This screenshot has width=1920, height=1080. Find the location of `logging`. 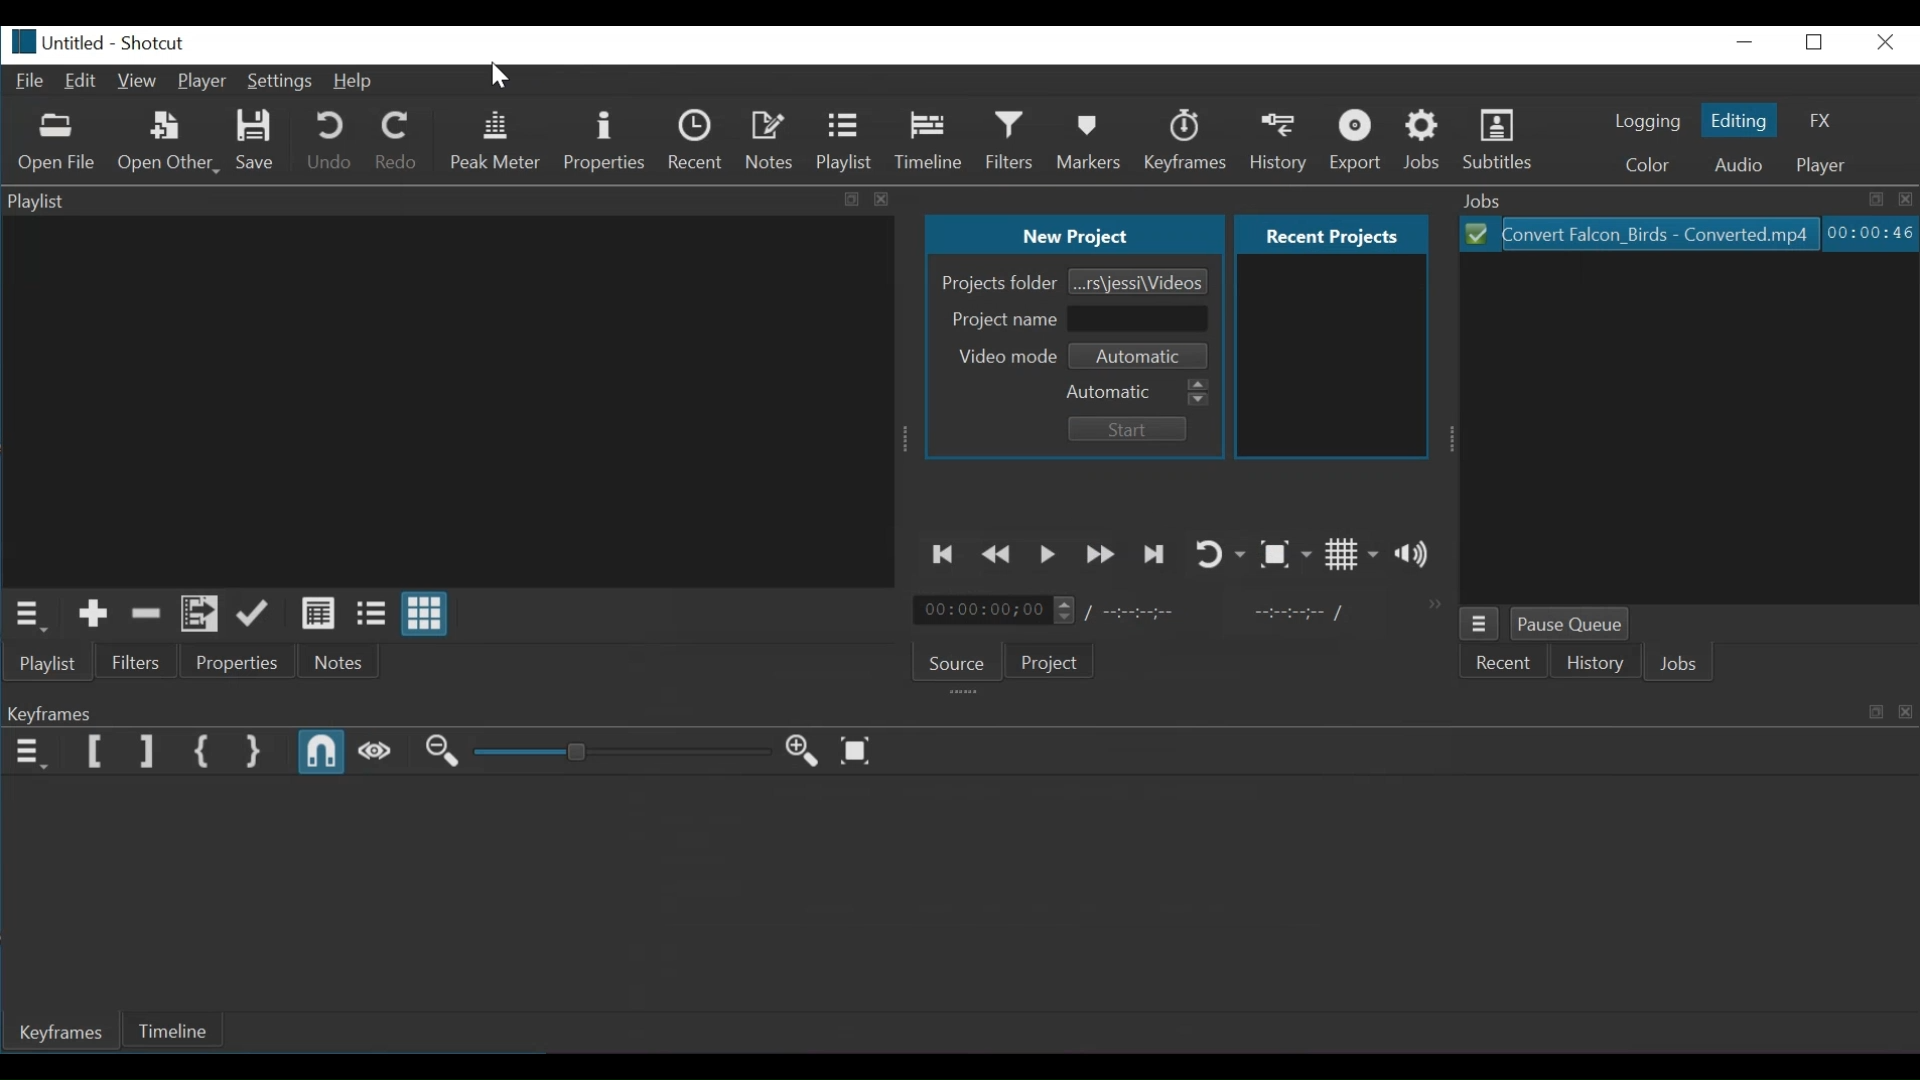

logging is located at coordinates (1648, 123).